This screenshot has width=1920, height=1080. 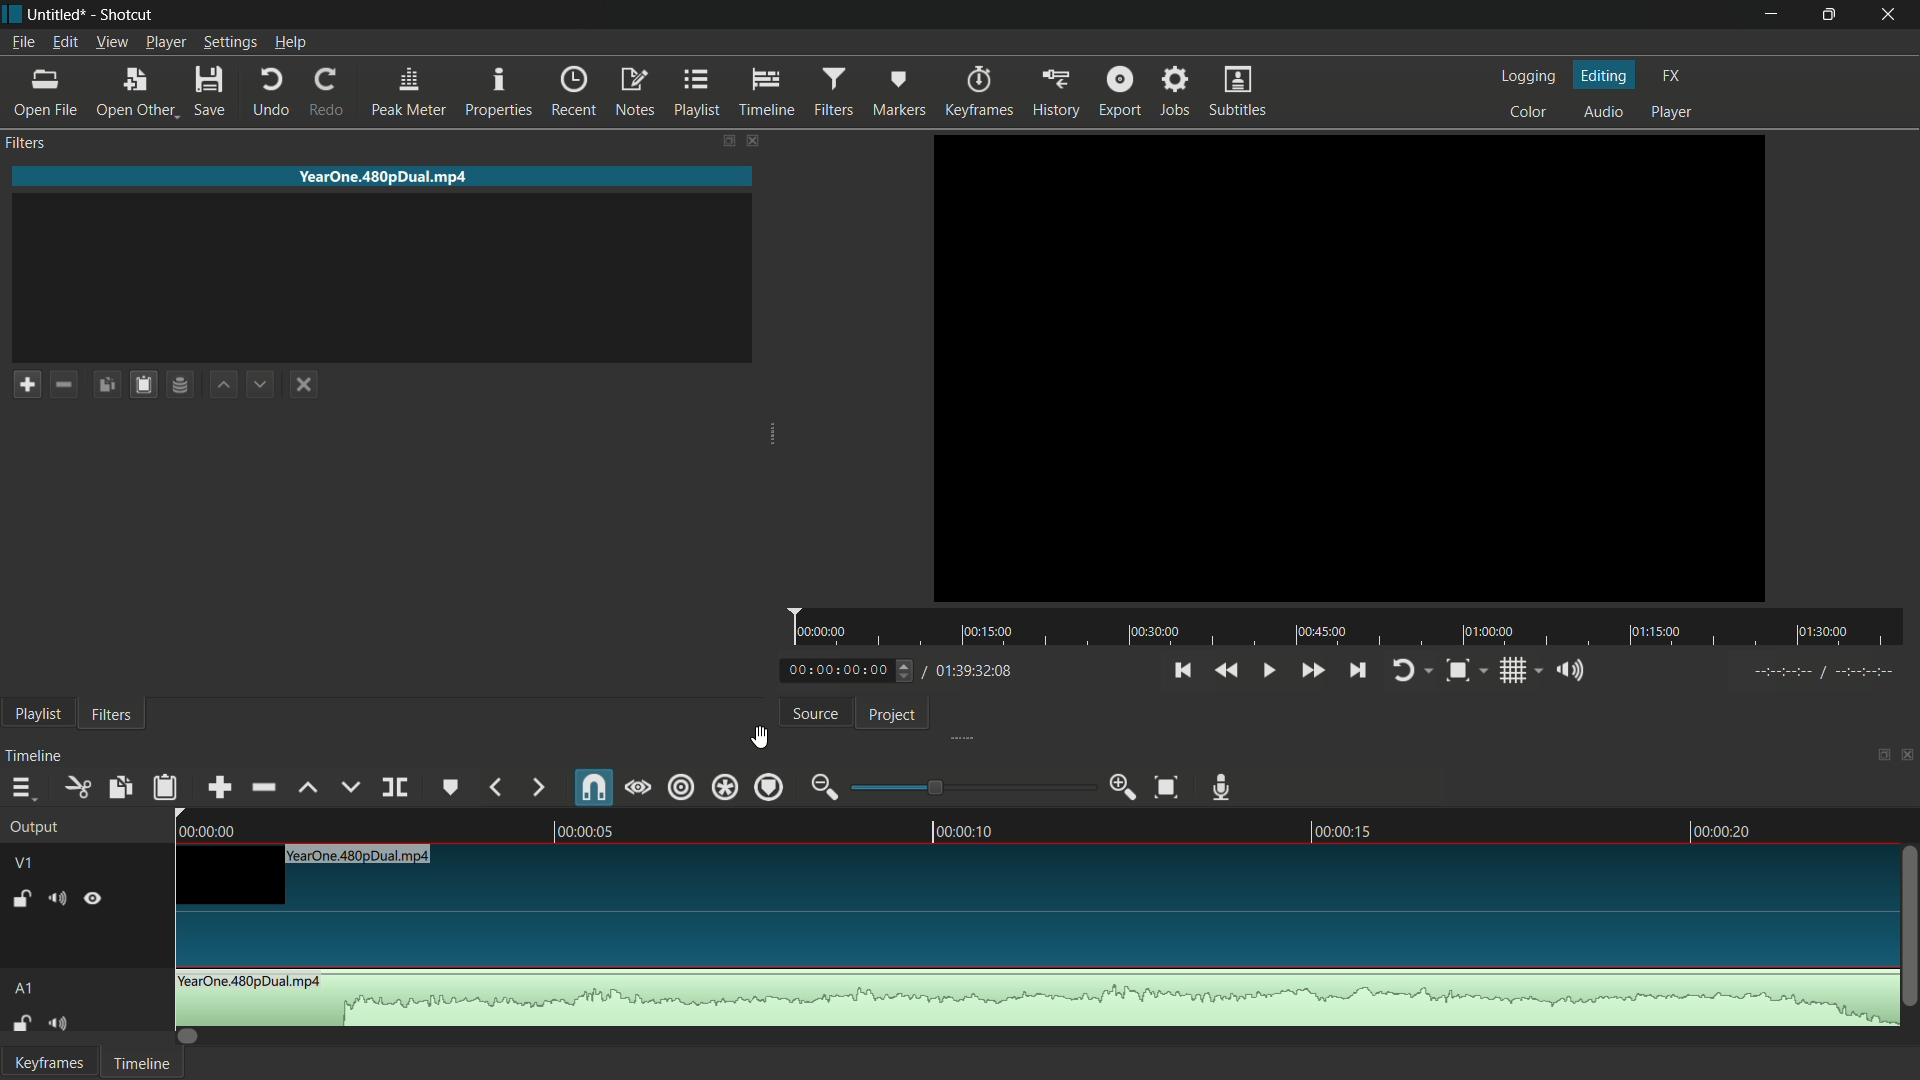 I want to click on next marker, so click(x=536, y=787).